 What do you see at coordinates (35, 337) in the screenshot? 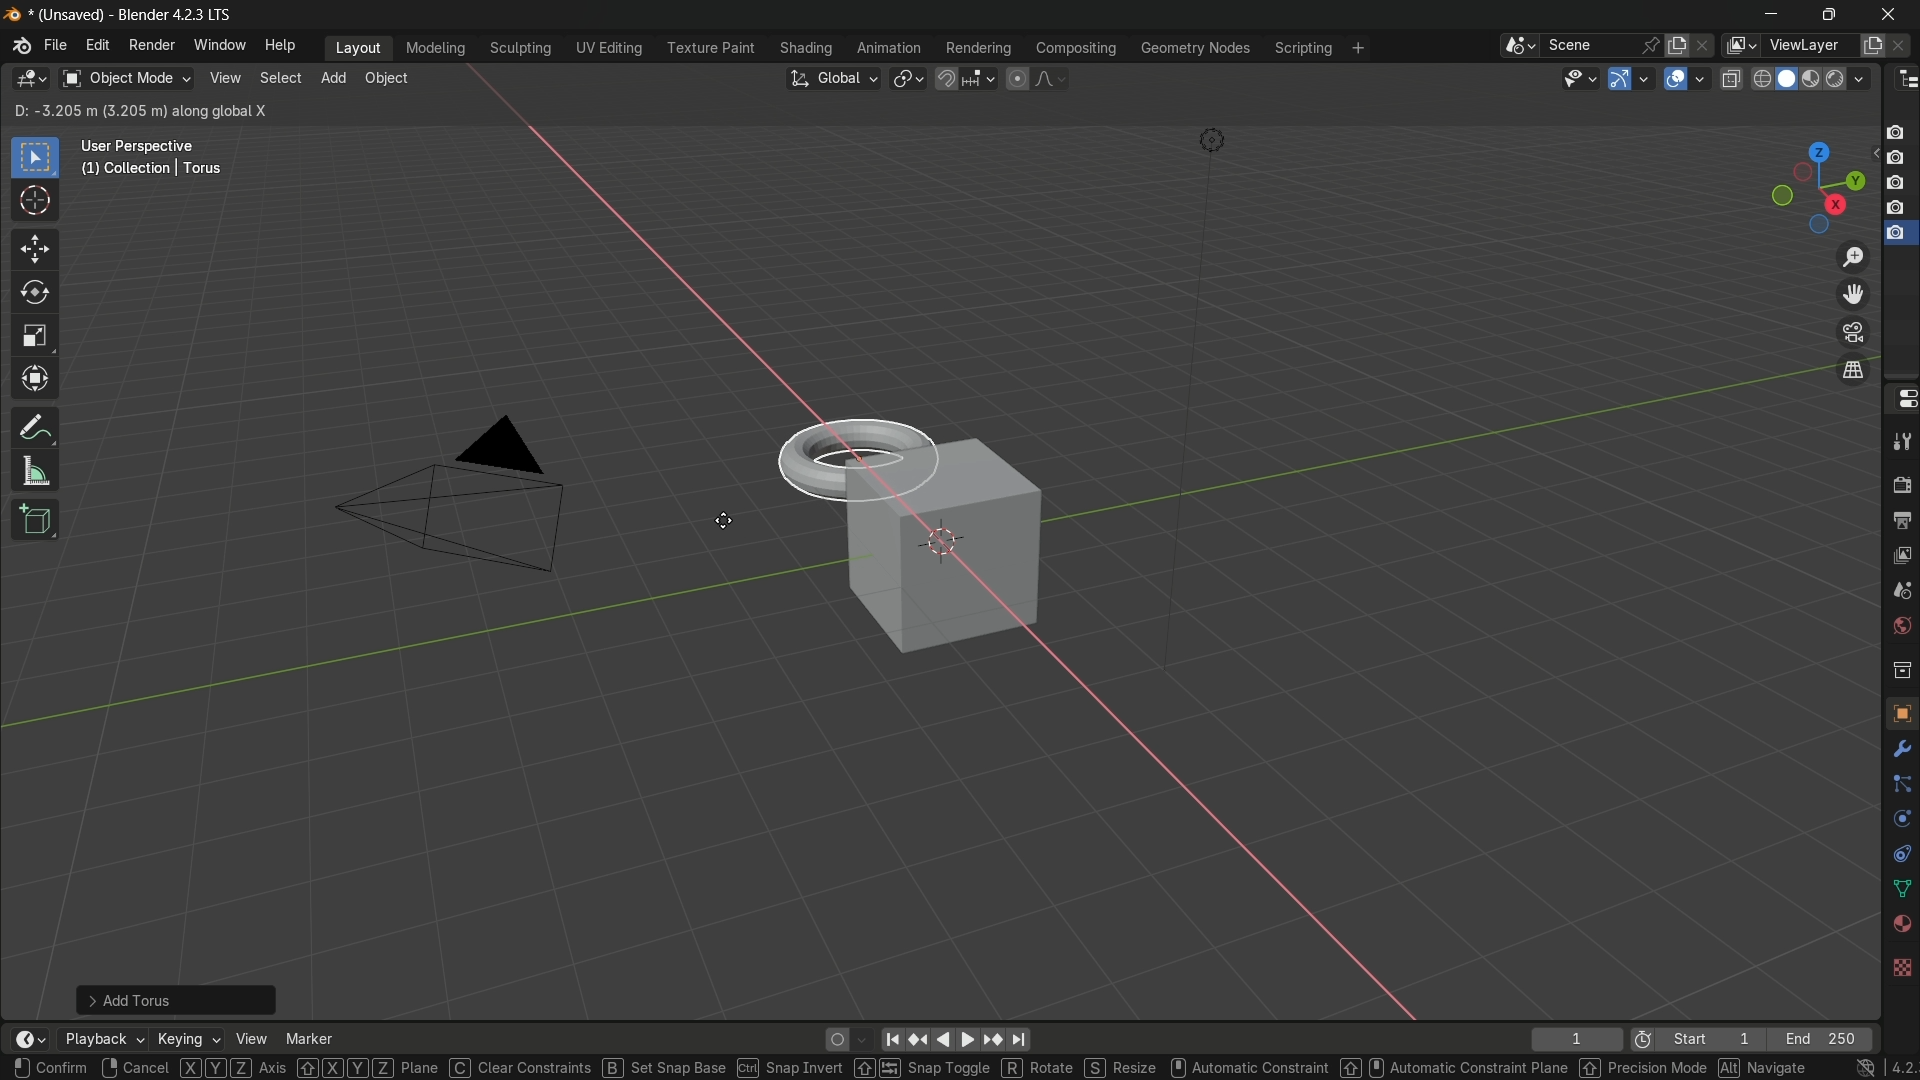
I see `scale` at bounding box center [35, 337].